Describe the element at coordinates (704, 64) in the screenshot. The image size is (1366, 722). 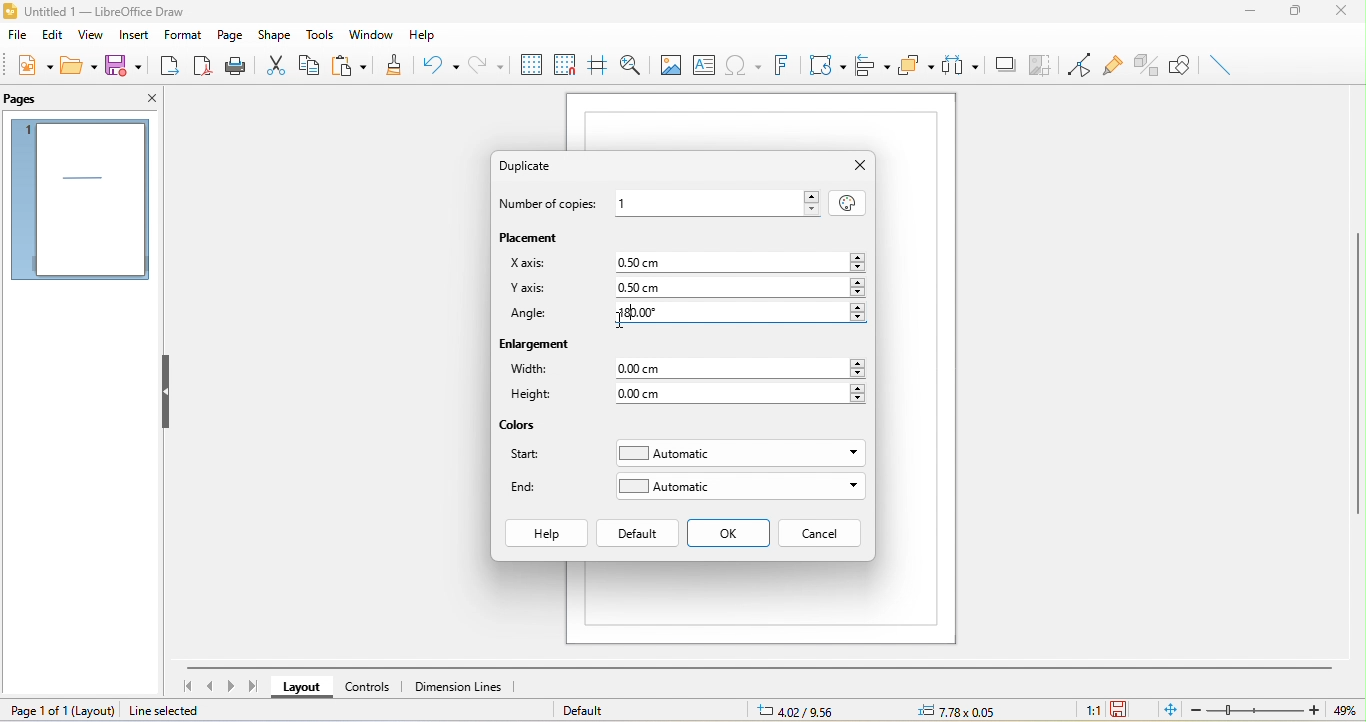
I see `text box` at that location.